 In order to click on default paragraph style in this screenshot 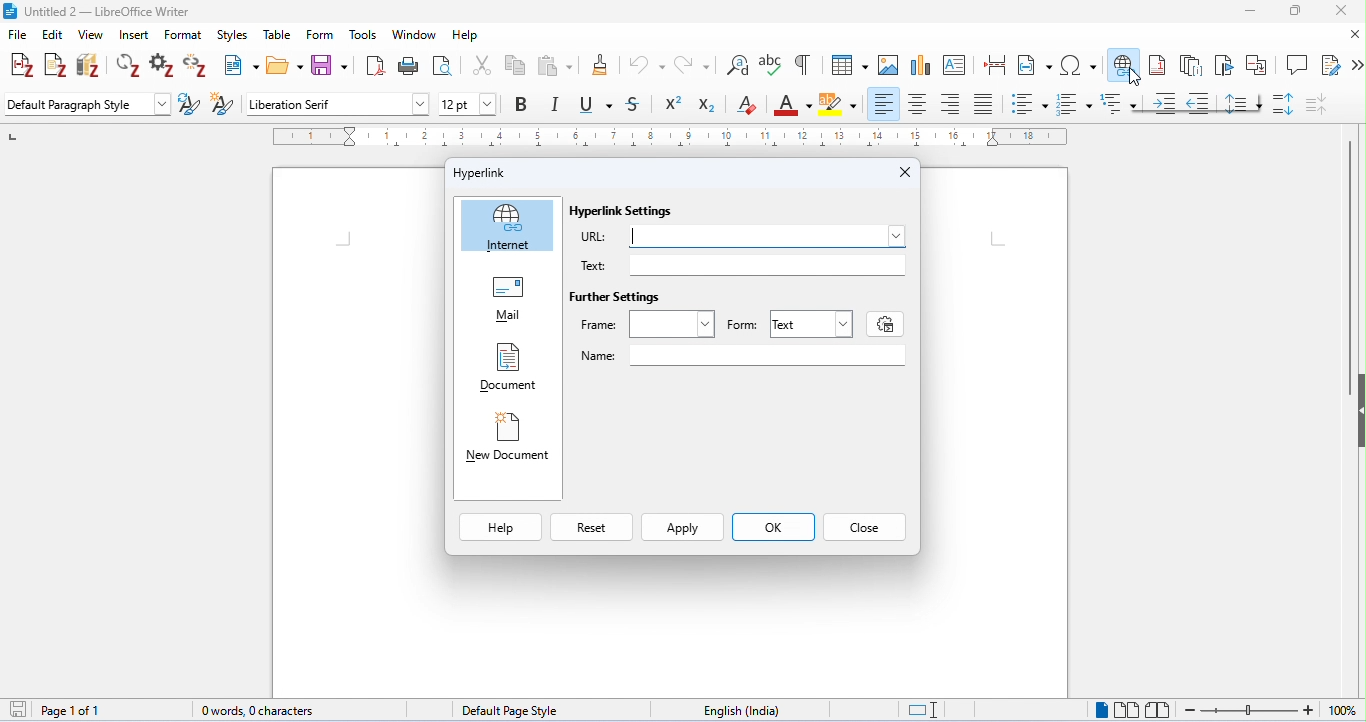, I will do `click(86, 103)`.